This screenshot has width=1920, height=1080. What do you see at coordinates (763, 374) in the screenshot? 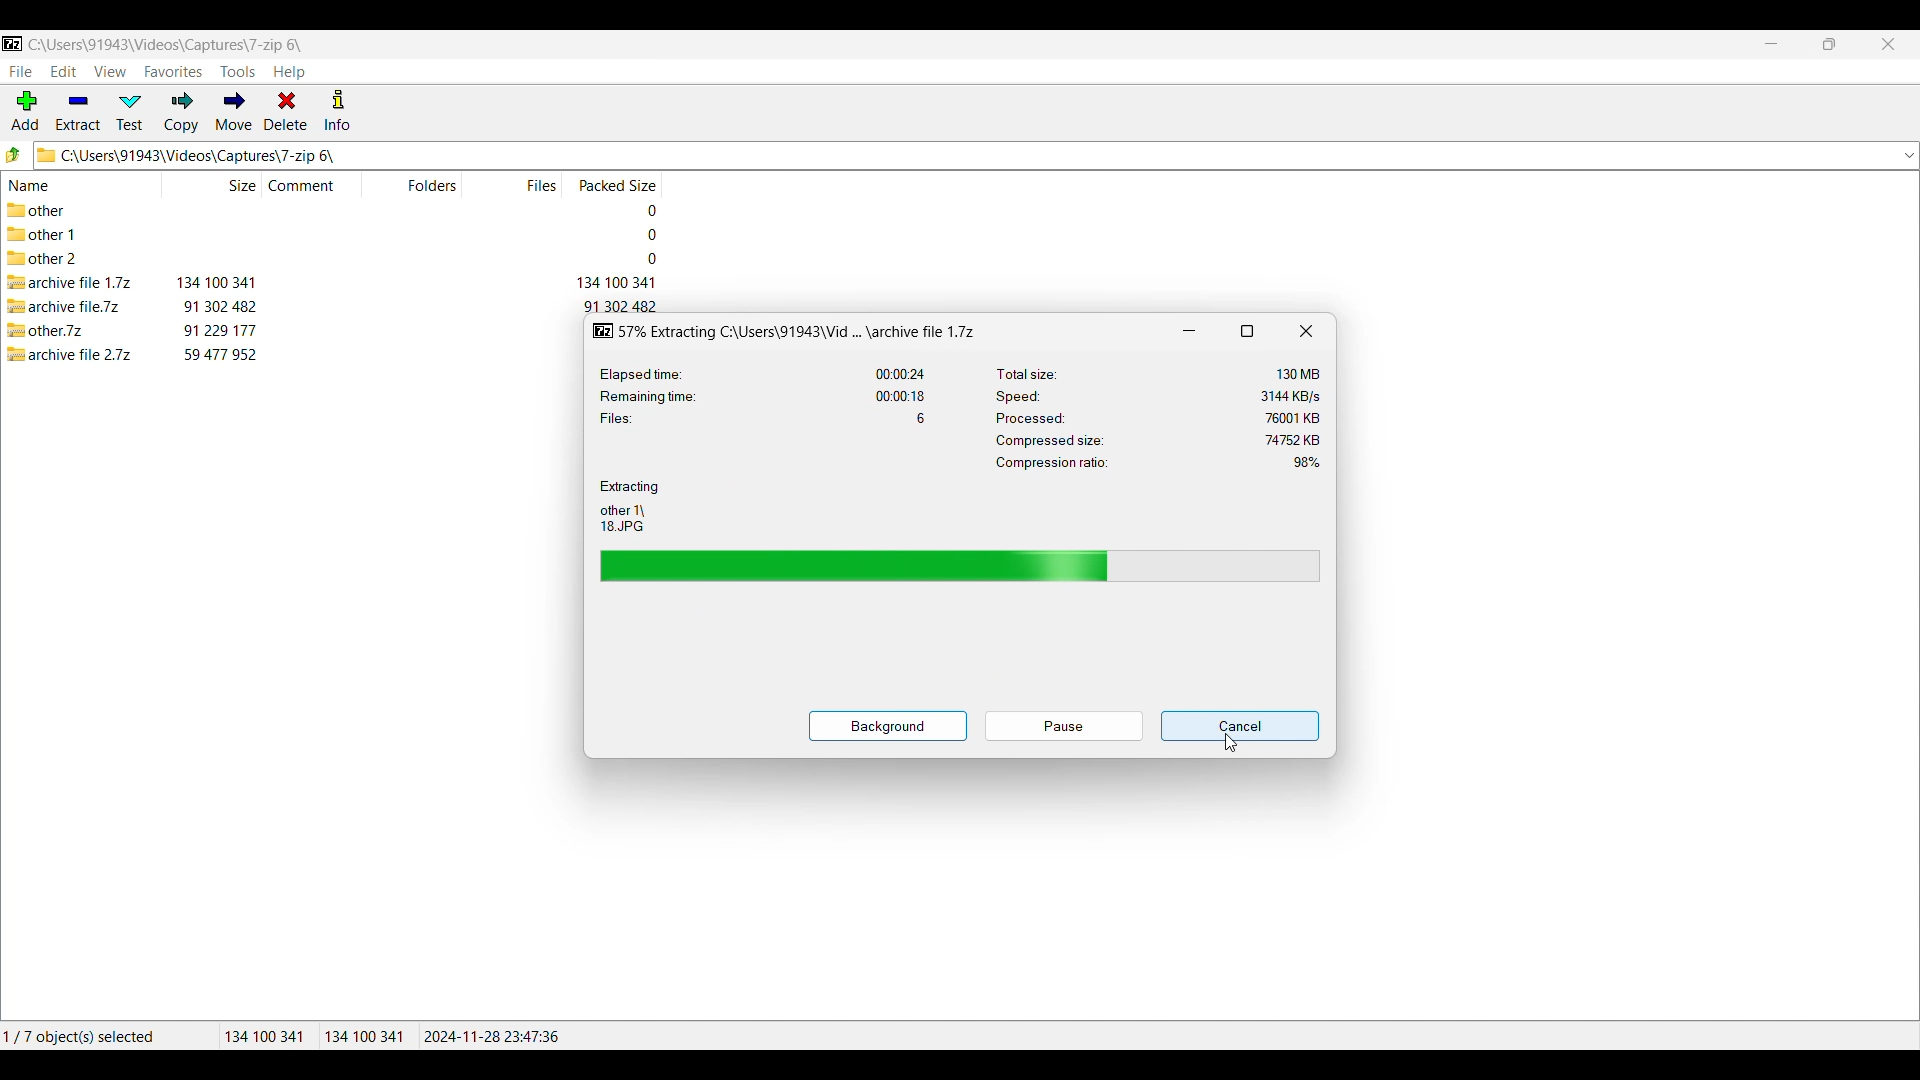
I see `Elapsed time: 00:00:24` at bounding box center [763, 374].